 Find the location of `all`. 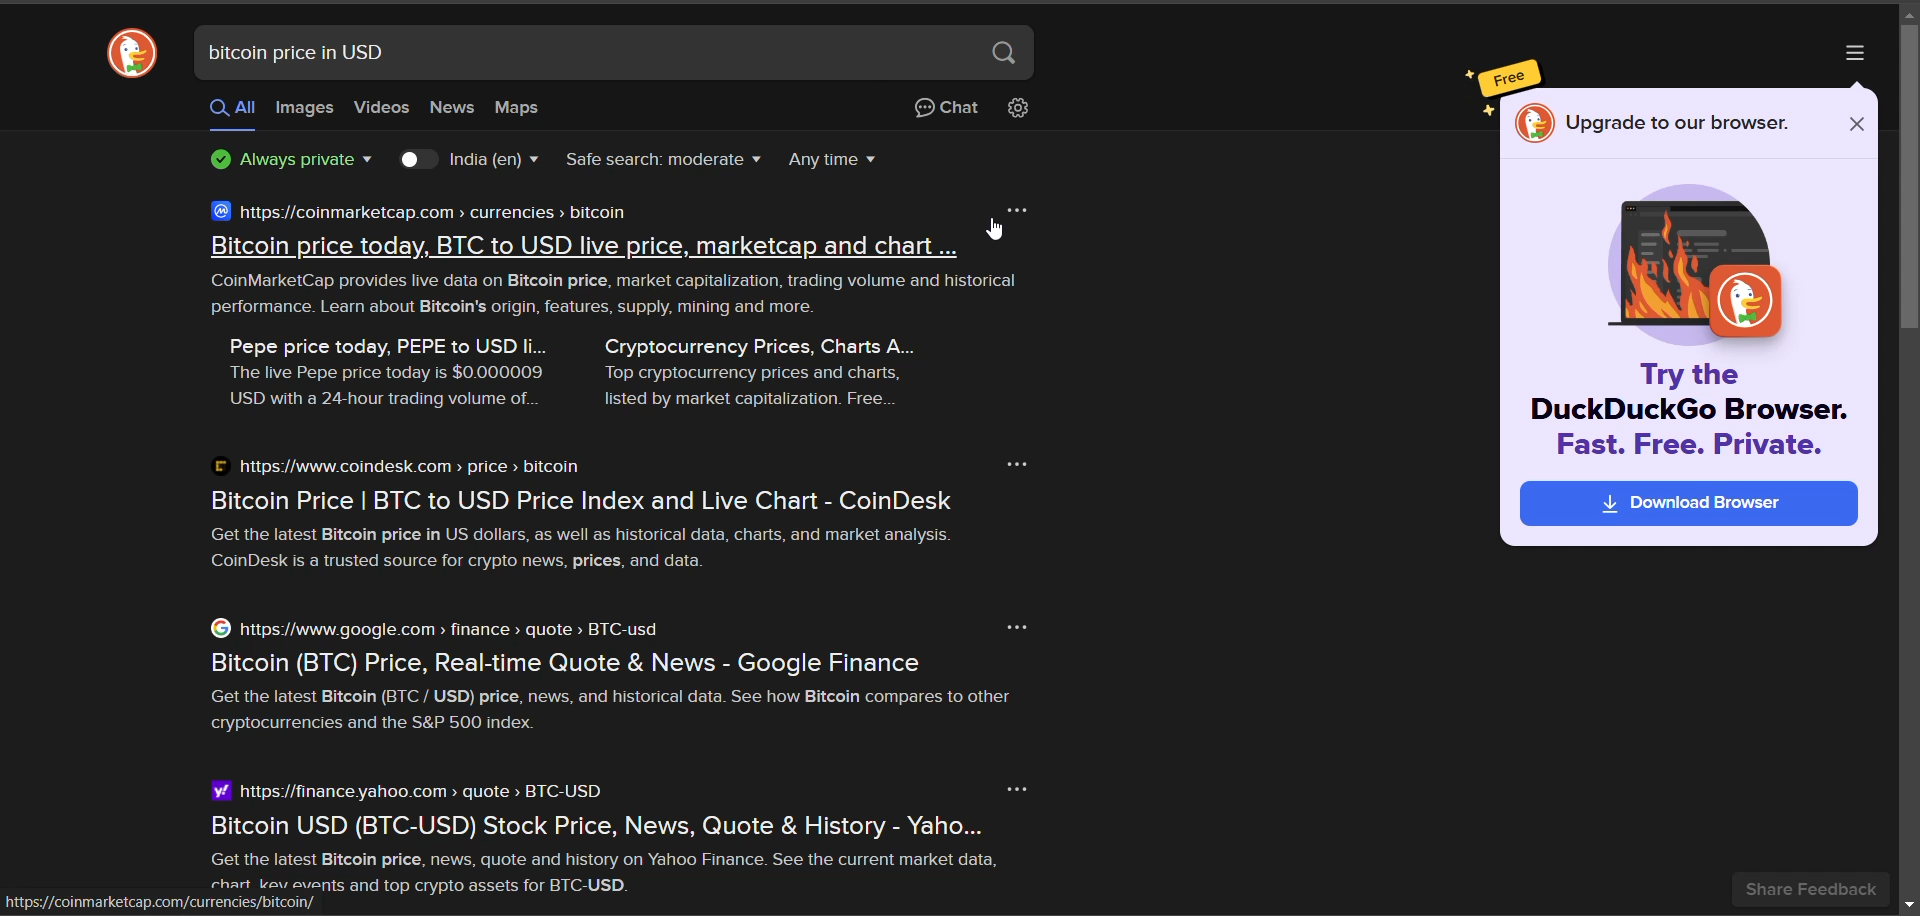

all is located at coordinates (225, 111).